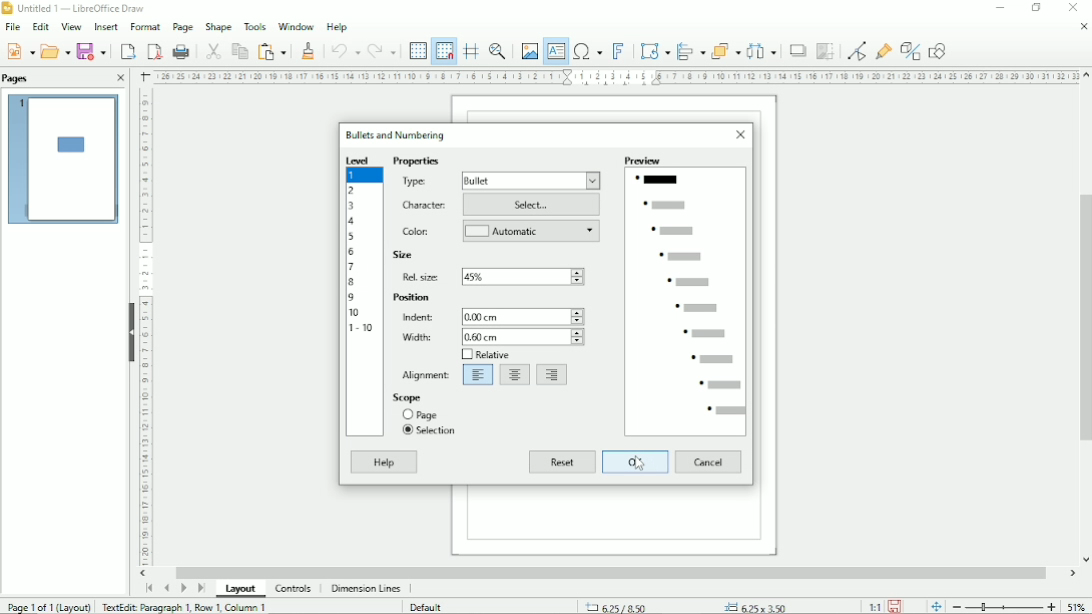 The image size is (1092, 614). What do you see at coordinates (522, 337) in the screenshot?
I see `0.60 cm` at bounding box center [522, 337].